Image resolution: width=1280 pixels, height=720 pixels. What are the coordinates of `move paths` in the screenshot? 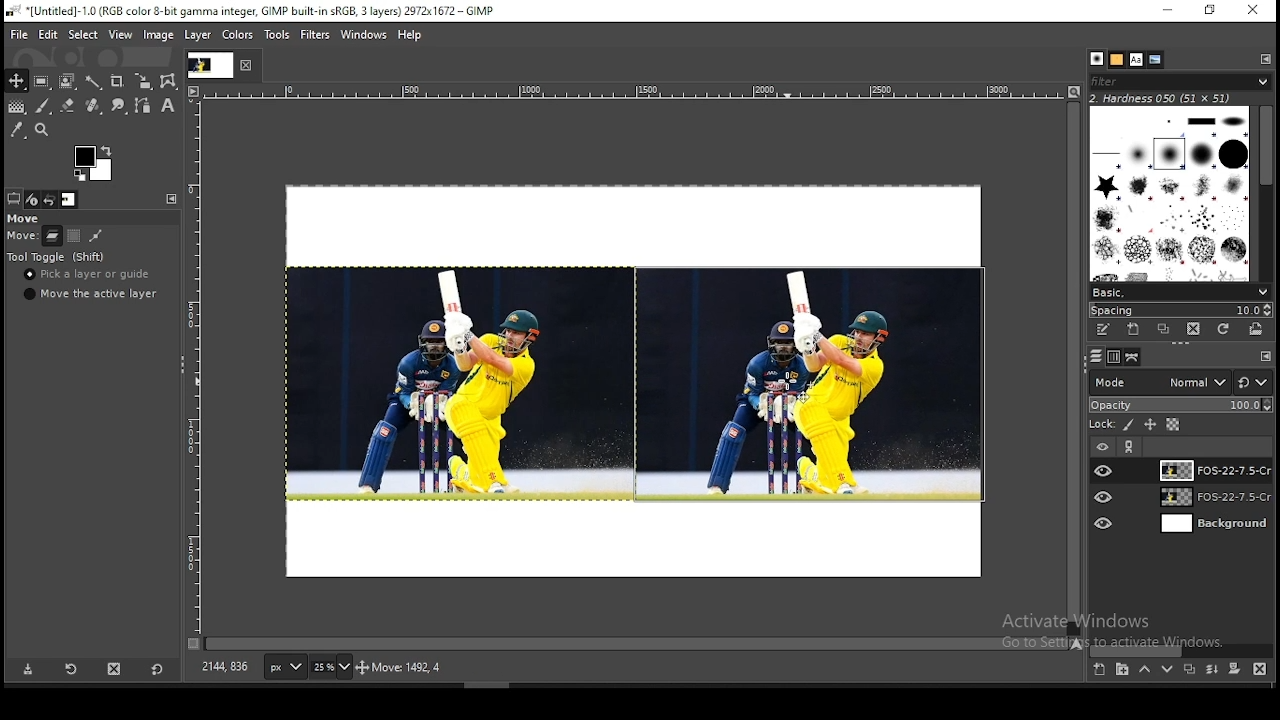 It's located at (96, 235).